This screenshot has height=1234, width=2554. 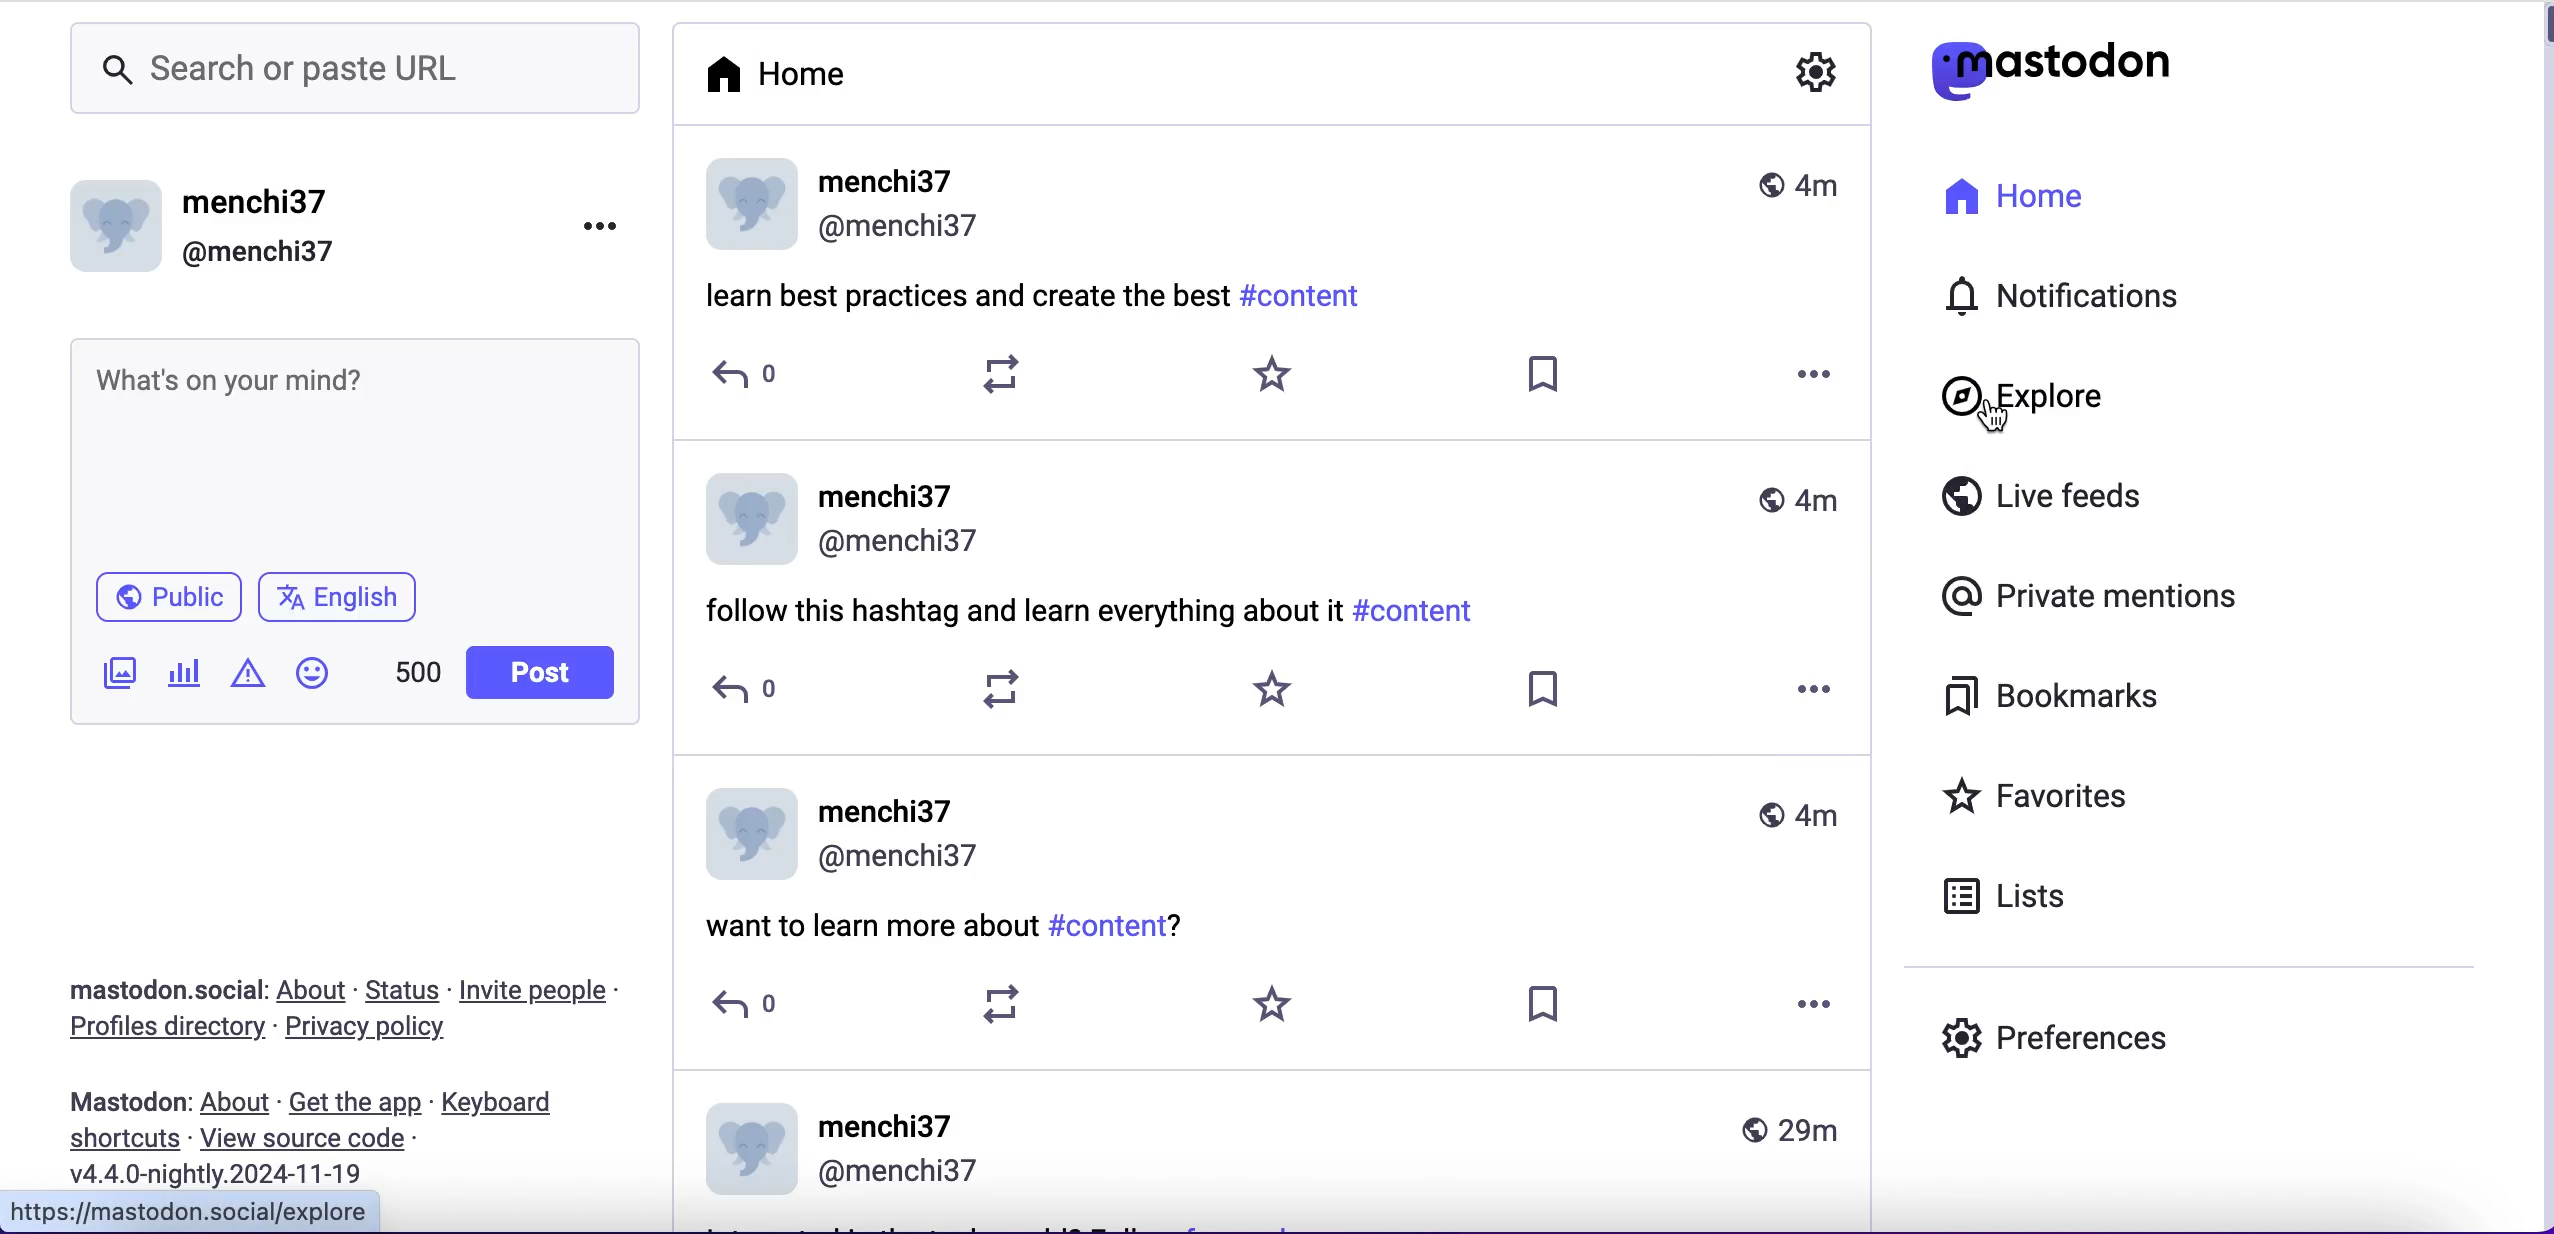 What do you see at coordinates (1547, 1003) in the screenshot?
I see `save` at bounding box center [1547, 1003].